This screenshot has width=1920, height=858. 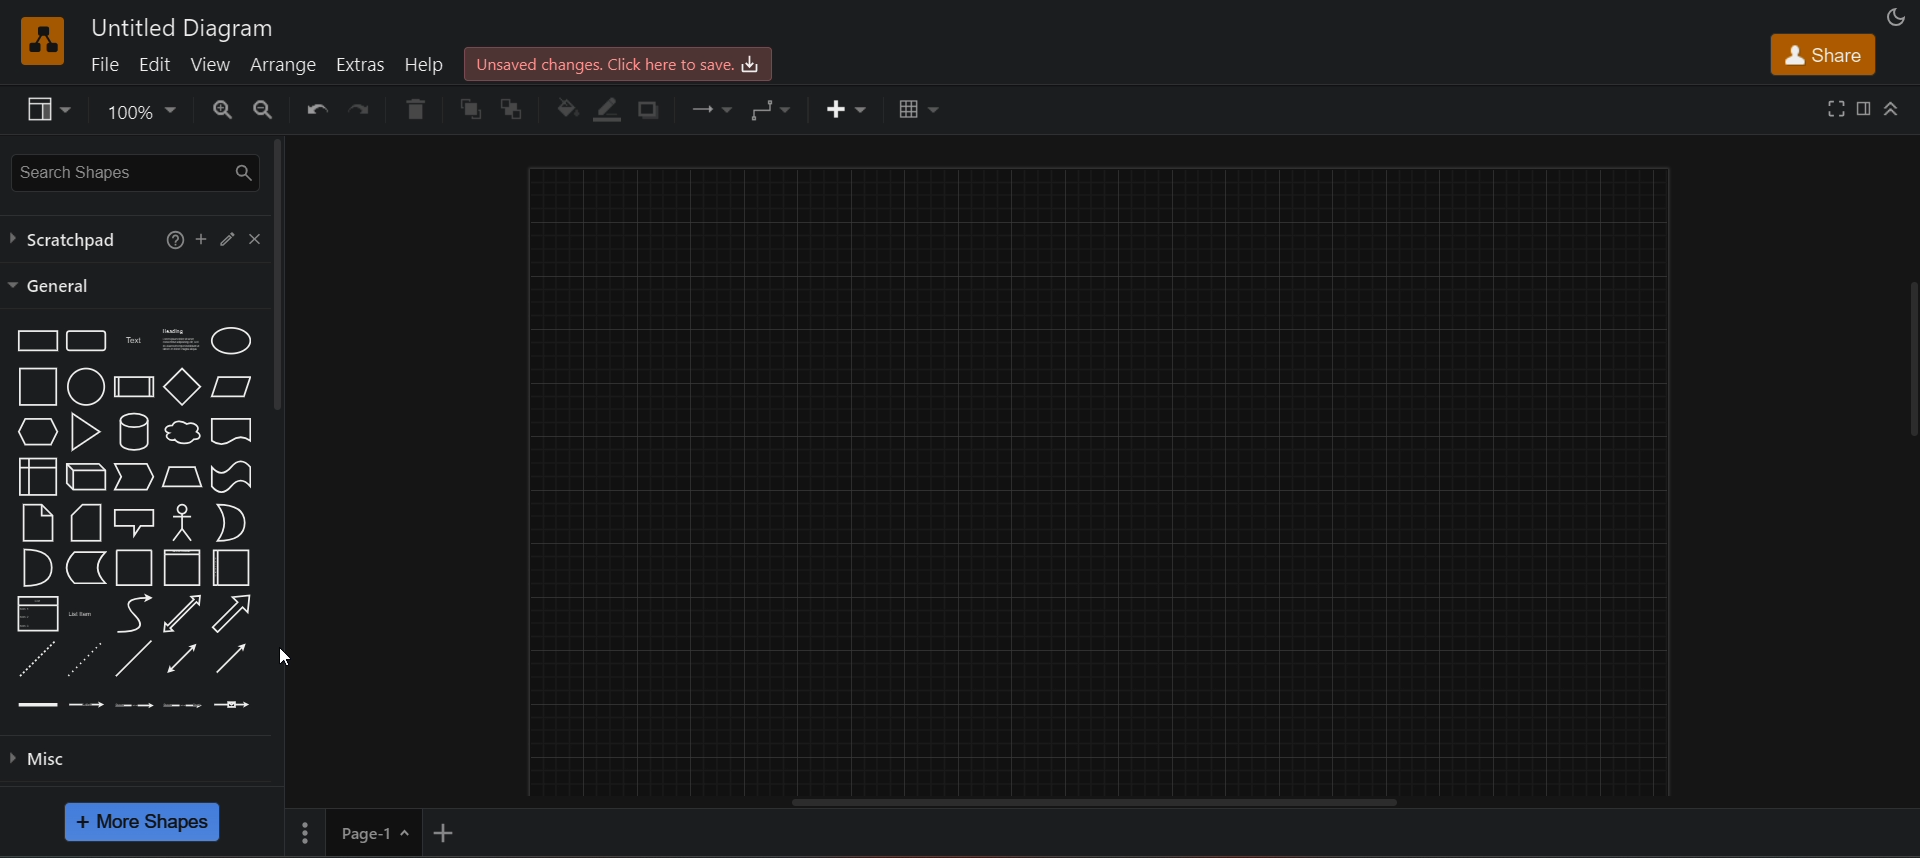 I want to click on connector with symbol, so click(x=231, y=703).